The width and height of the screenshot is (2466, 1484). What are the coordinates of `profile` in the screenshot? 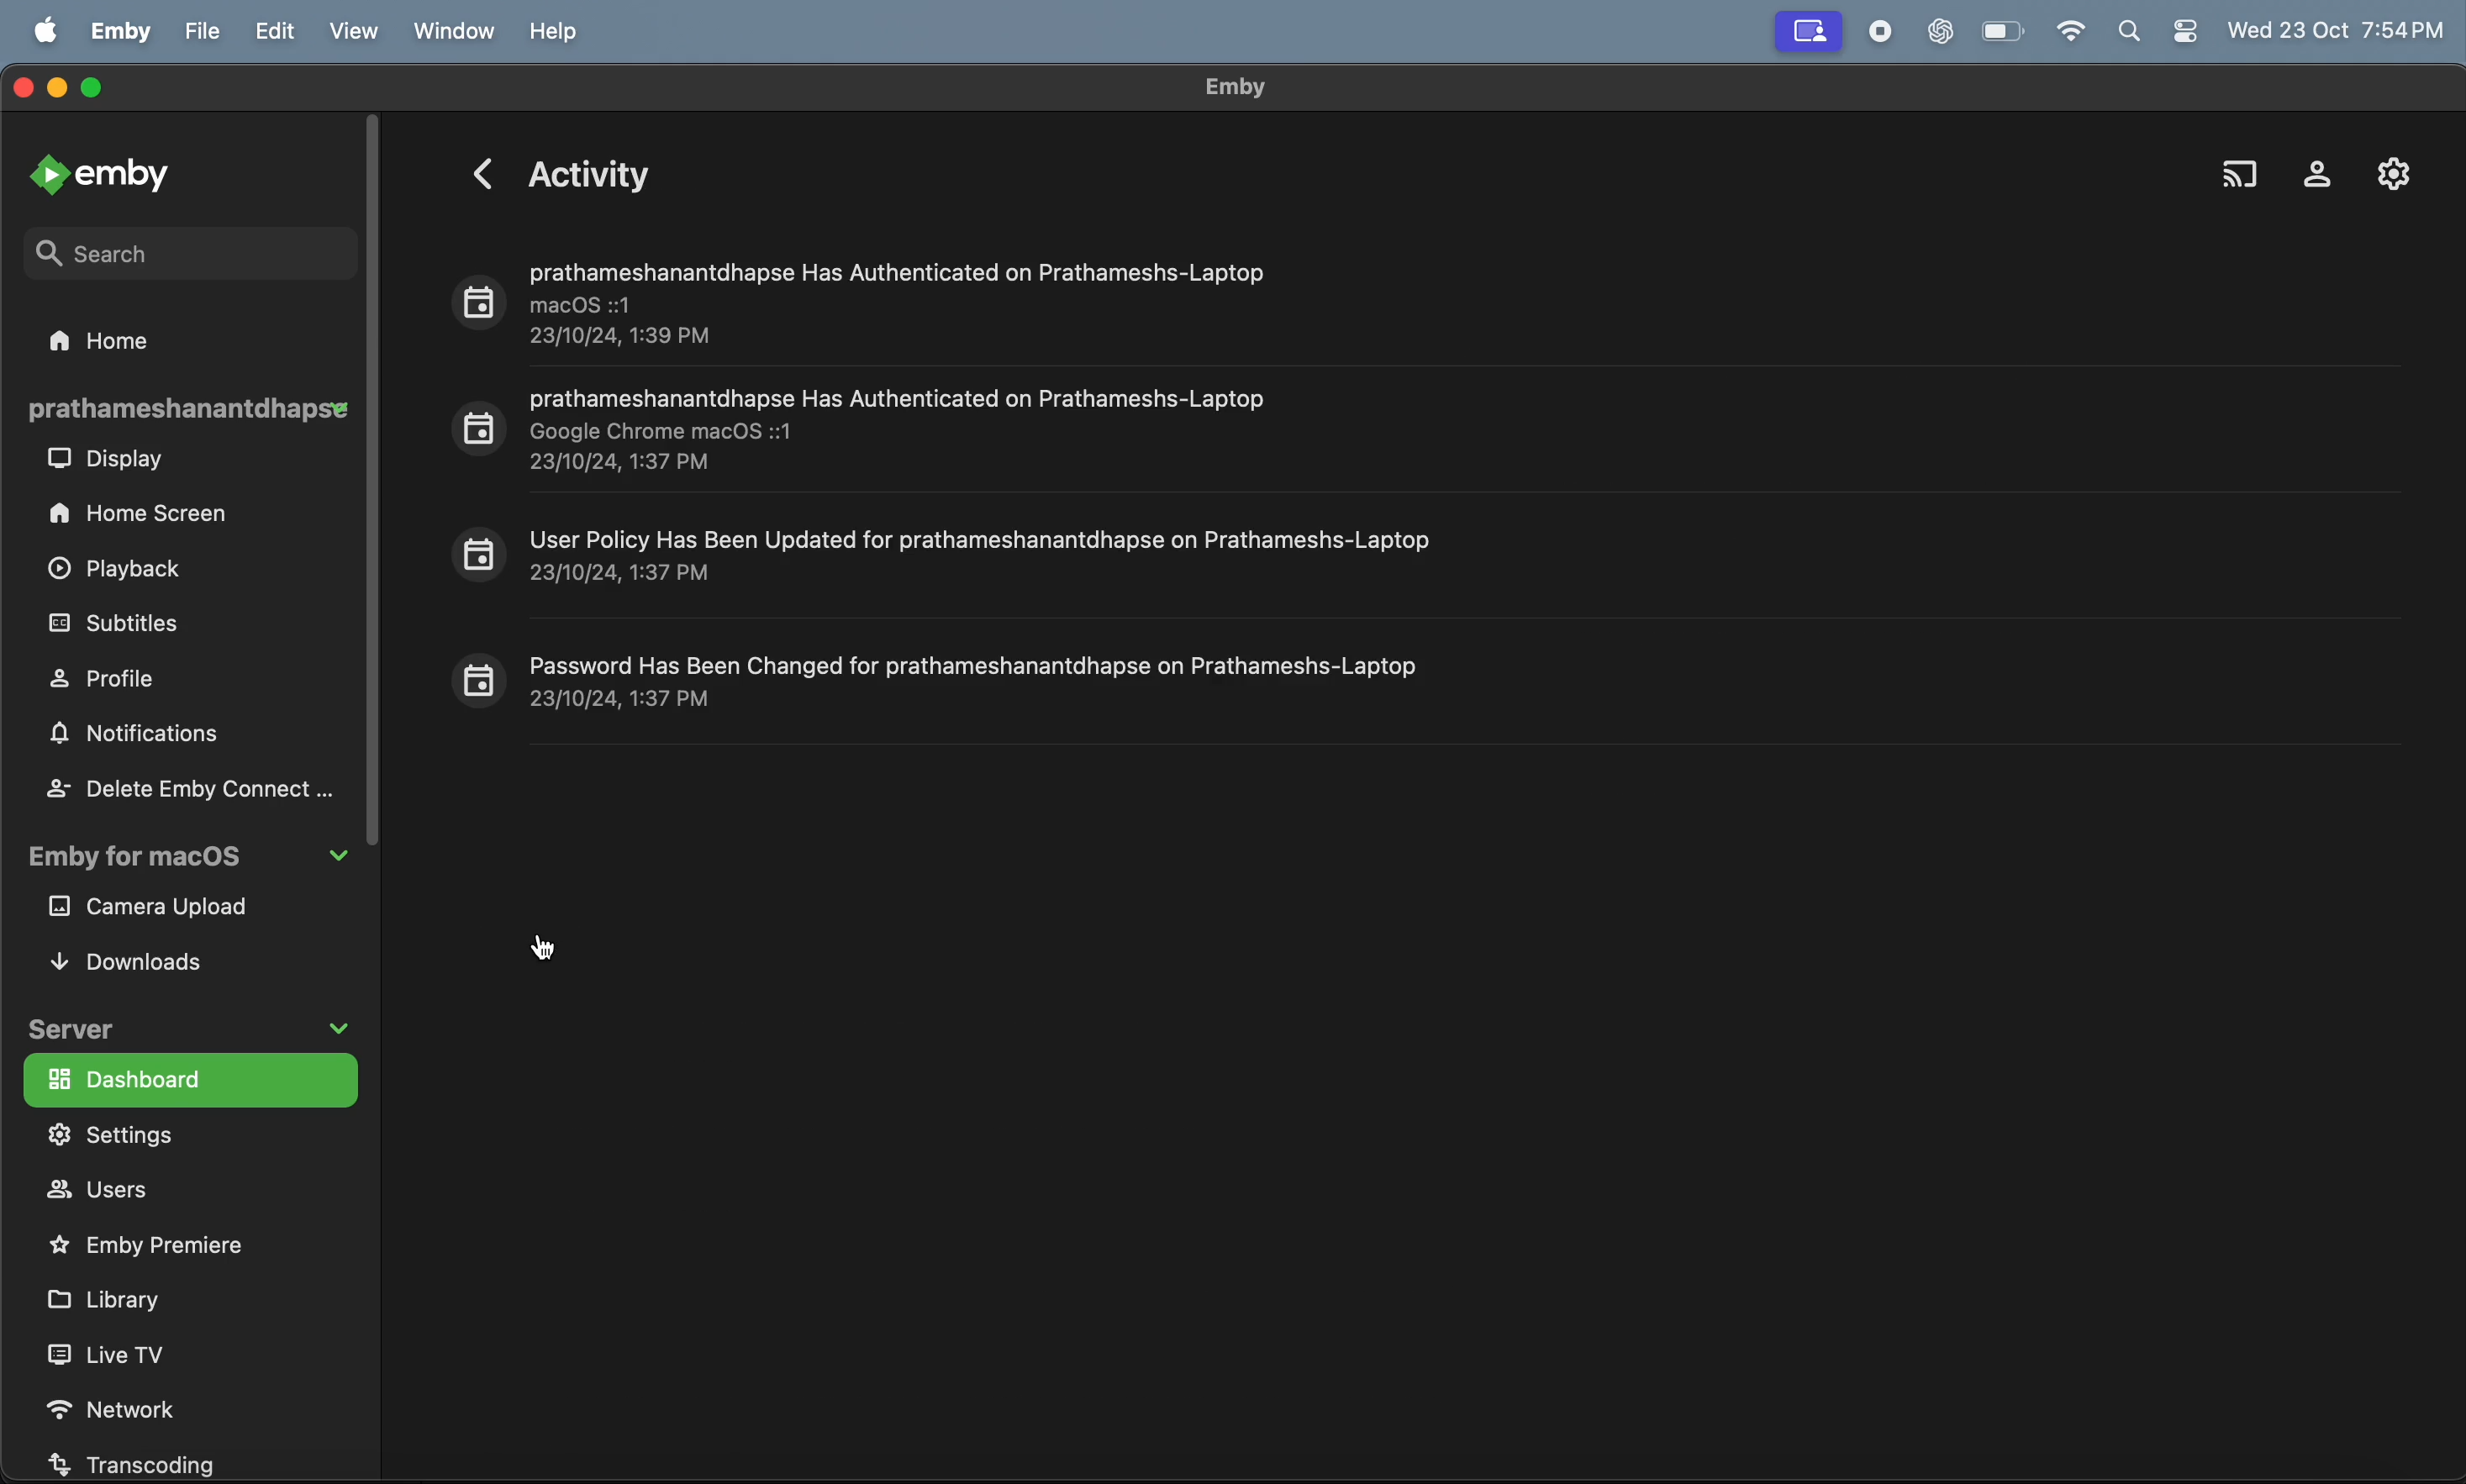 It's located at (128, 677).